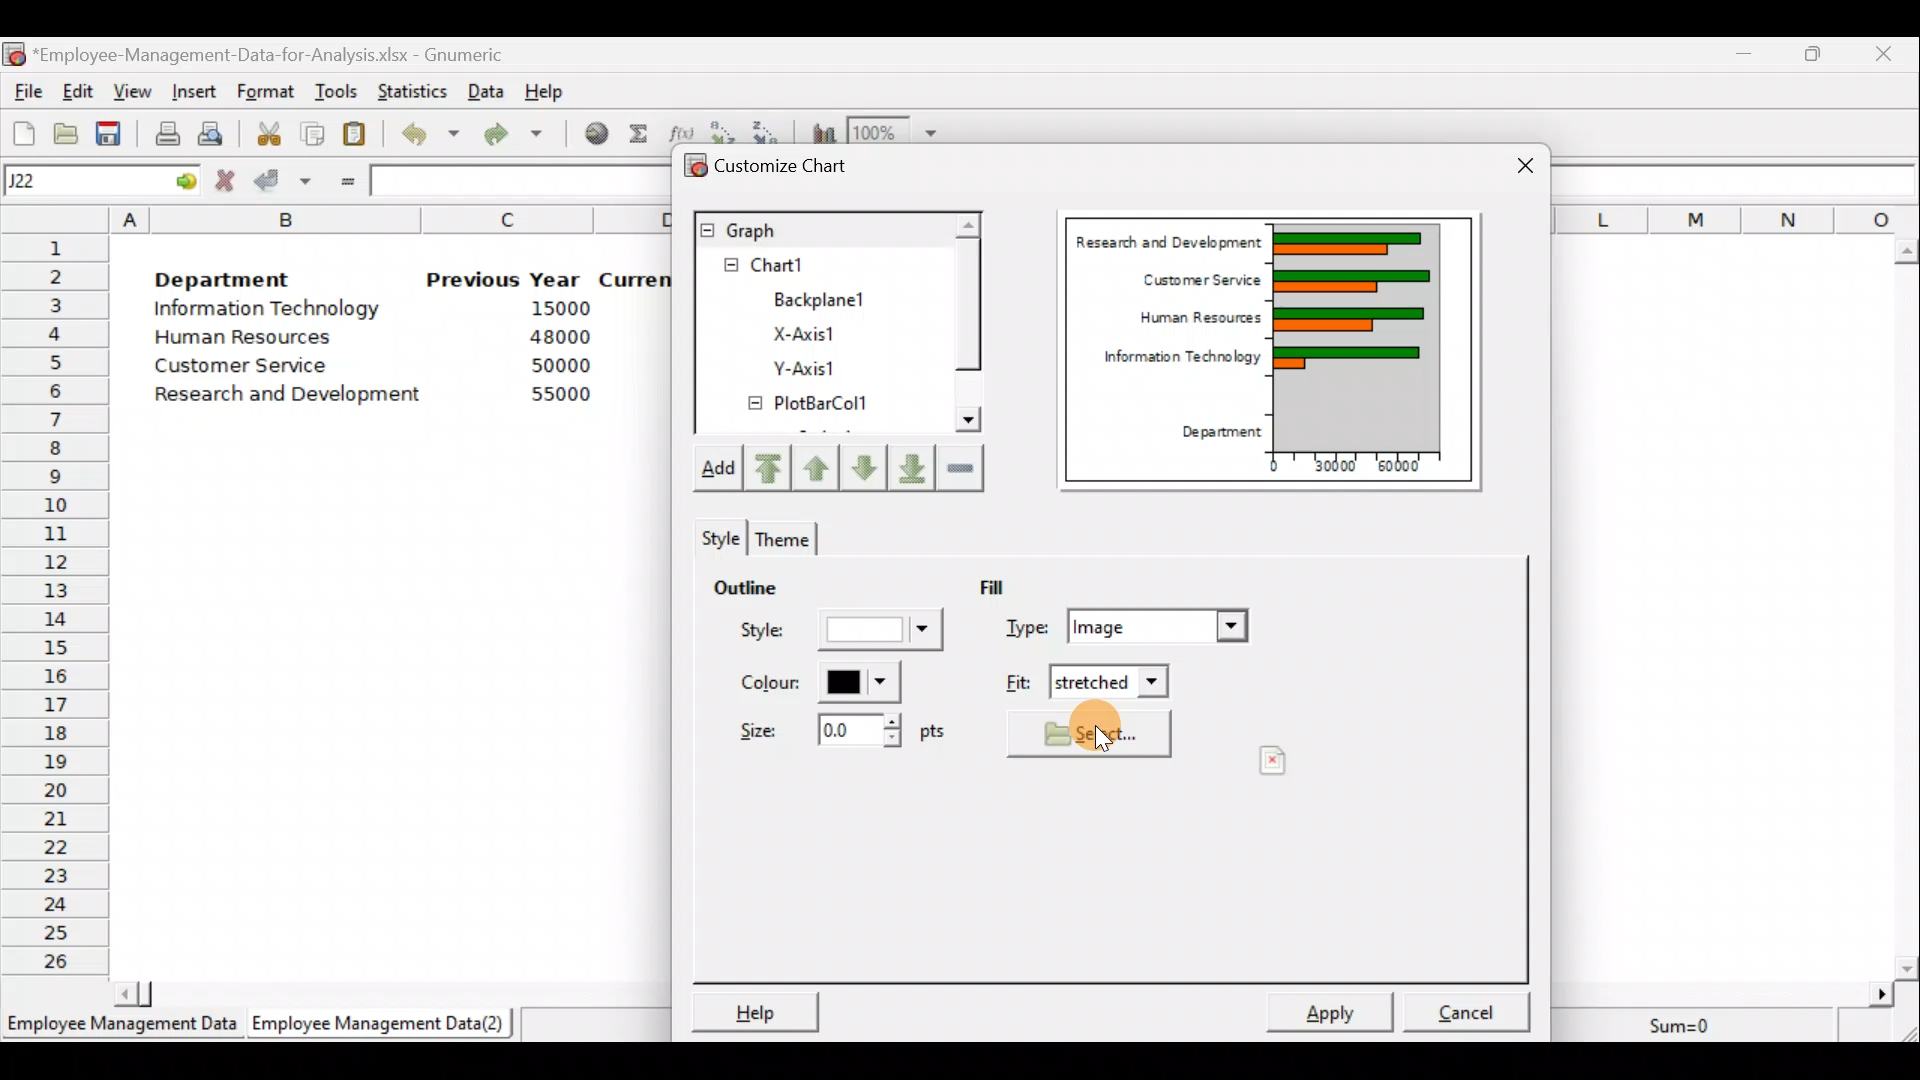  I want to click on Research and Development, so click(1165, 237).